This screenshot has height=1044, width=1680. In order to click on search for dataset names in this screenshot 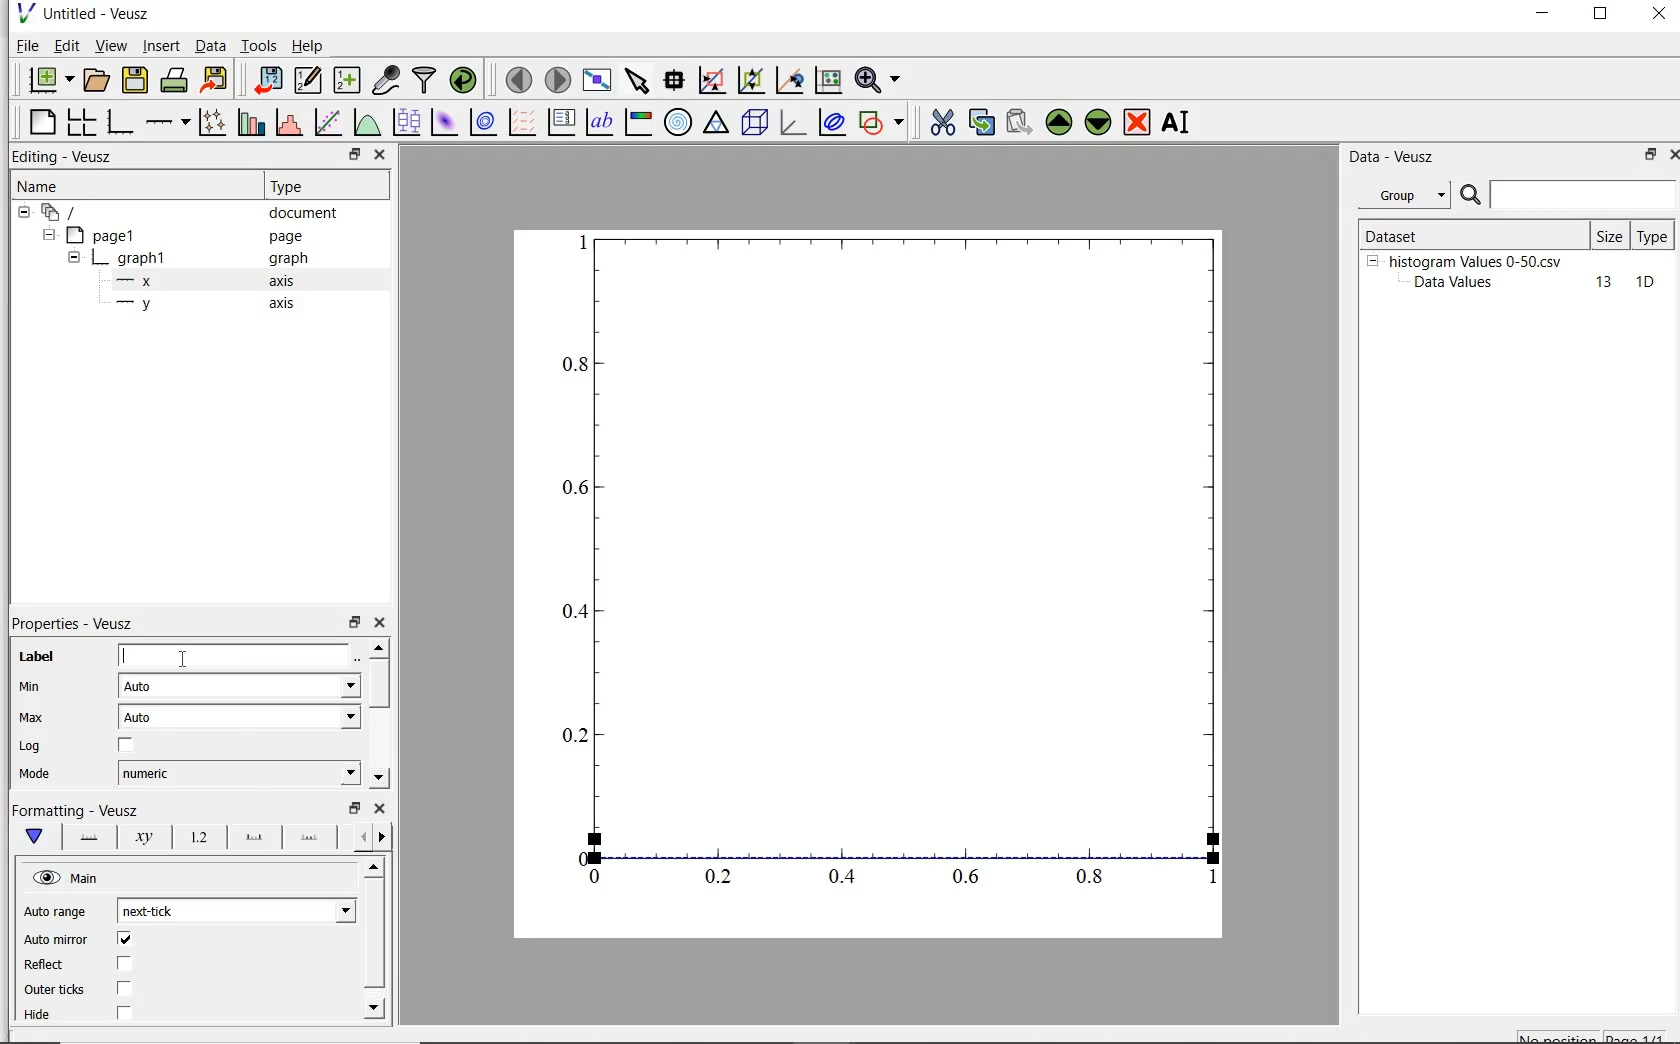, I will do `click(1584, 195)`.